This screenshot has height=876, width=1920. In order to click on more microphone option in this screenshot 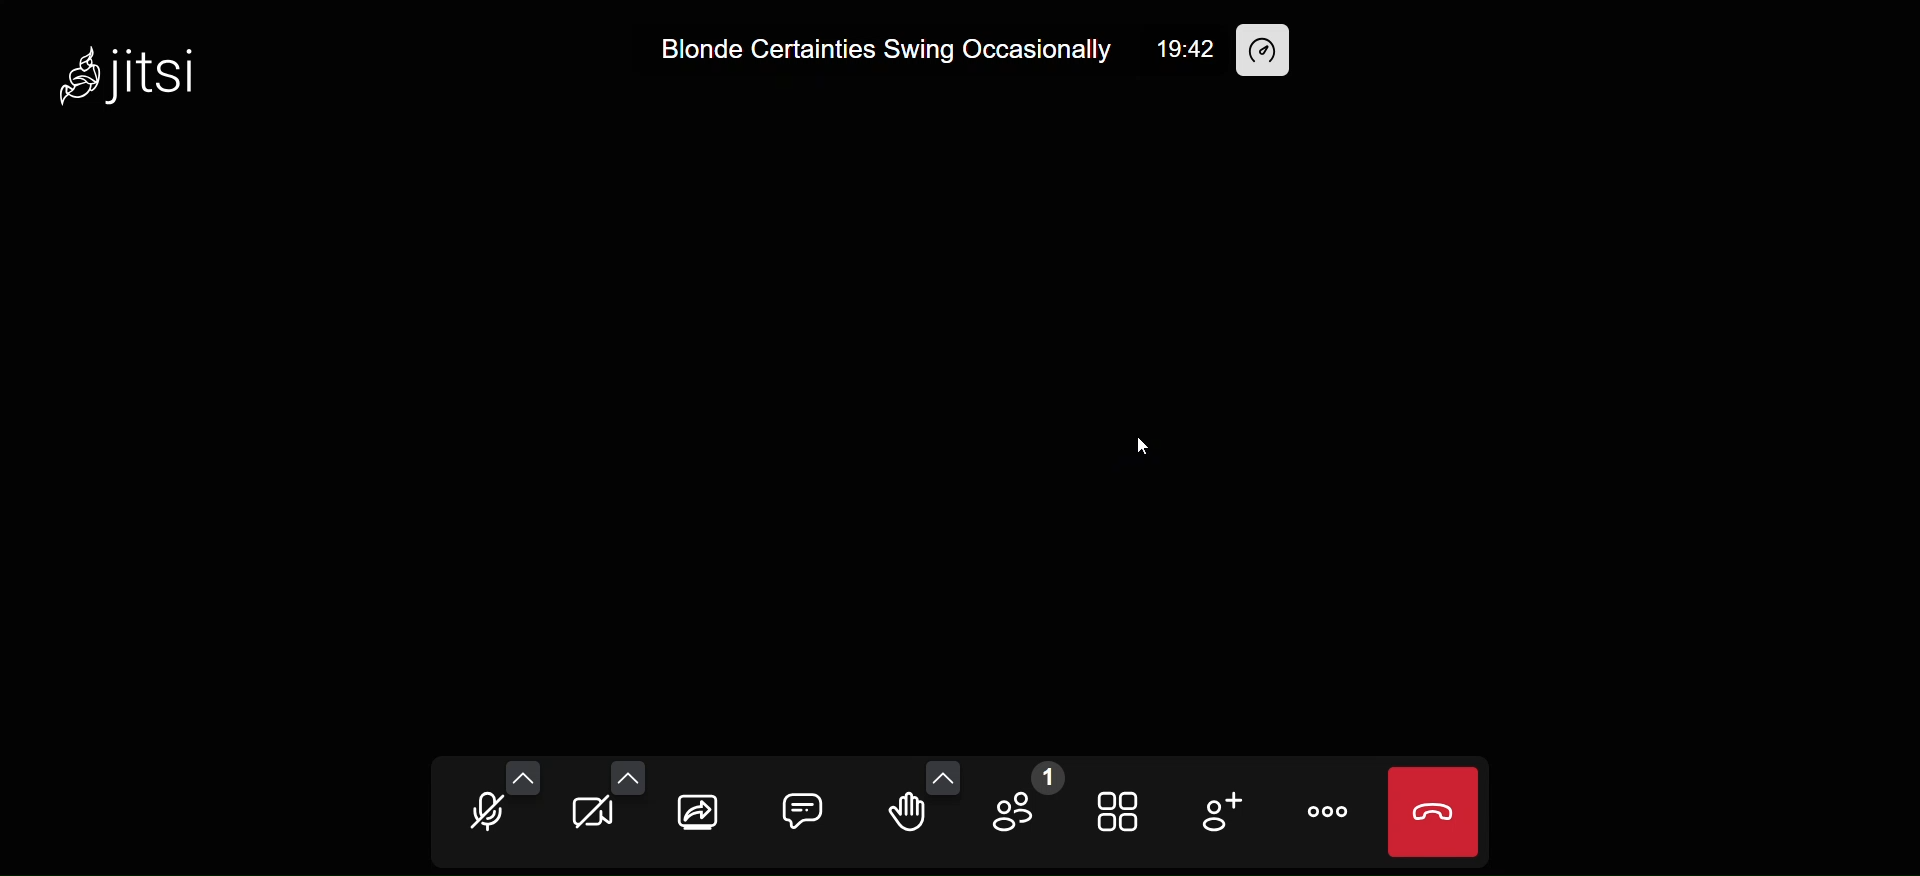, I will do `click(522, 777)`.